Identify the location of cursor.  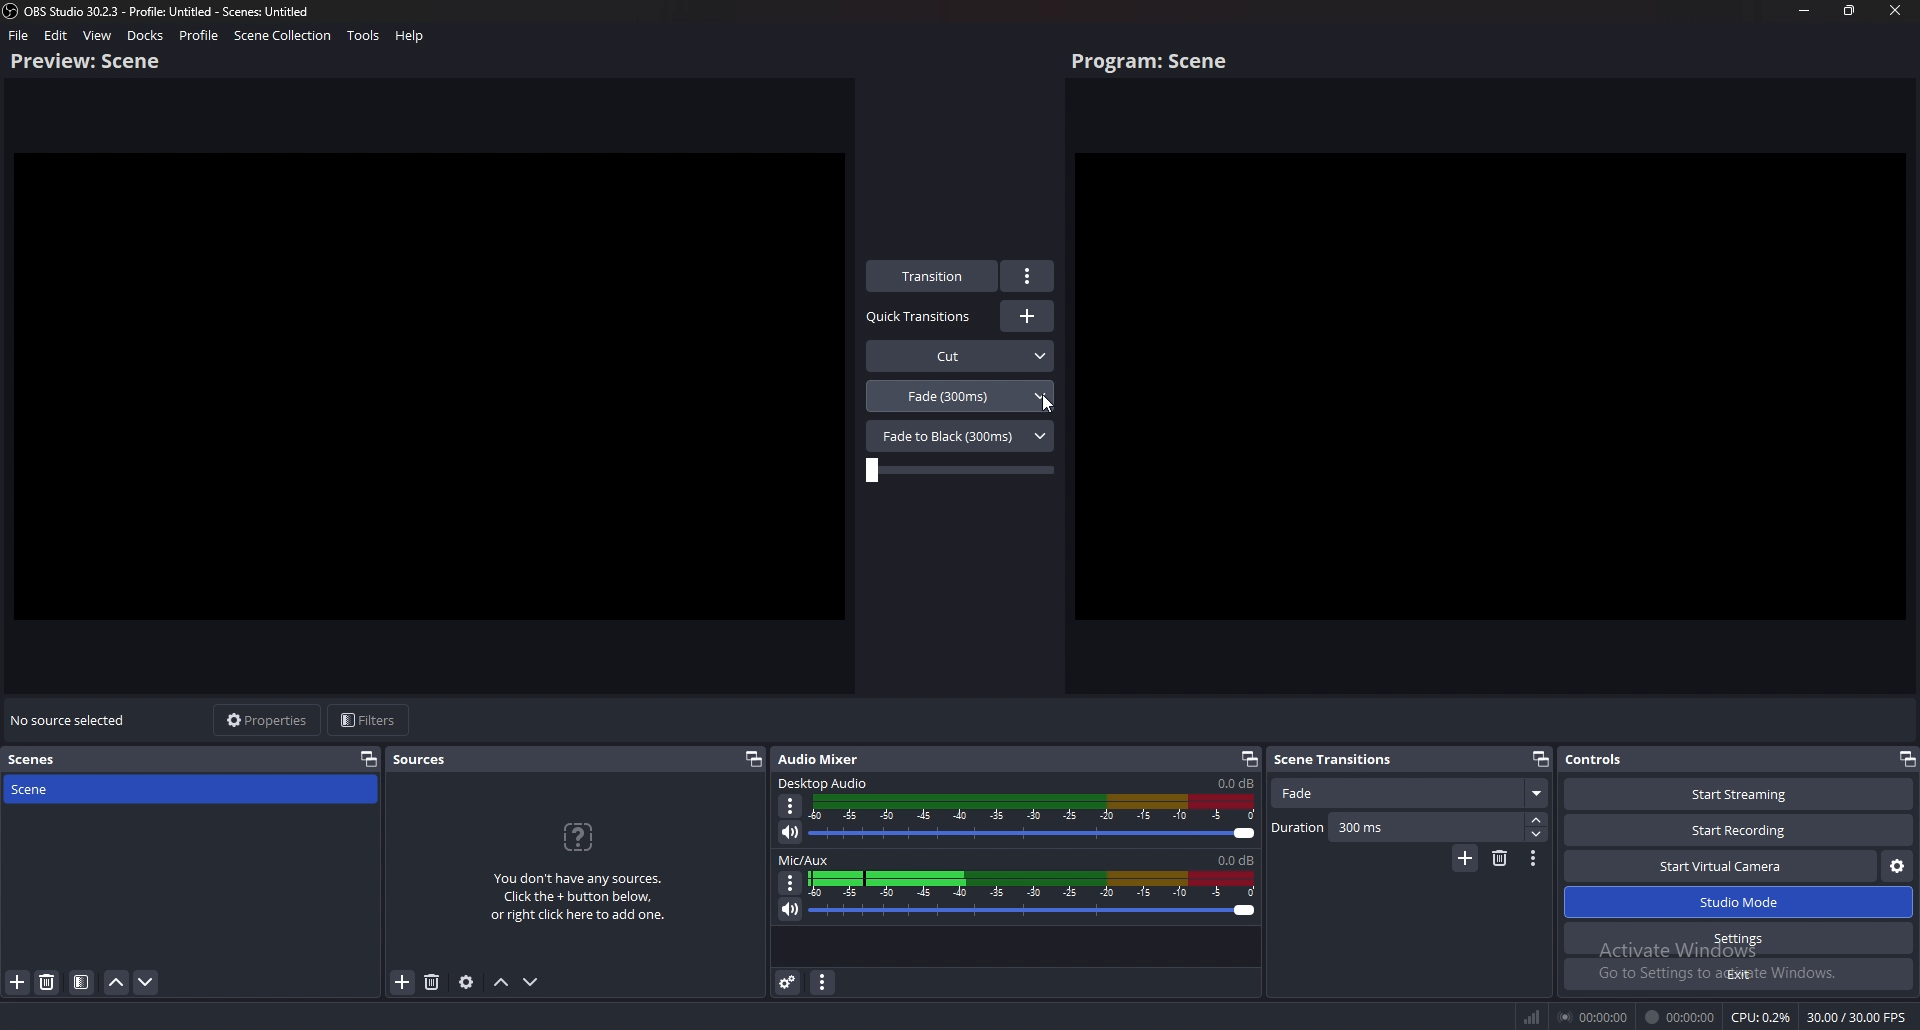
(1045, 405).